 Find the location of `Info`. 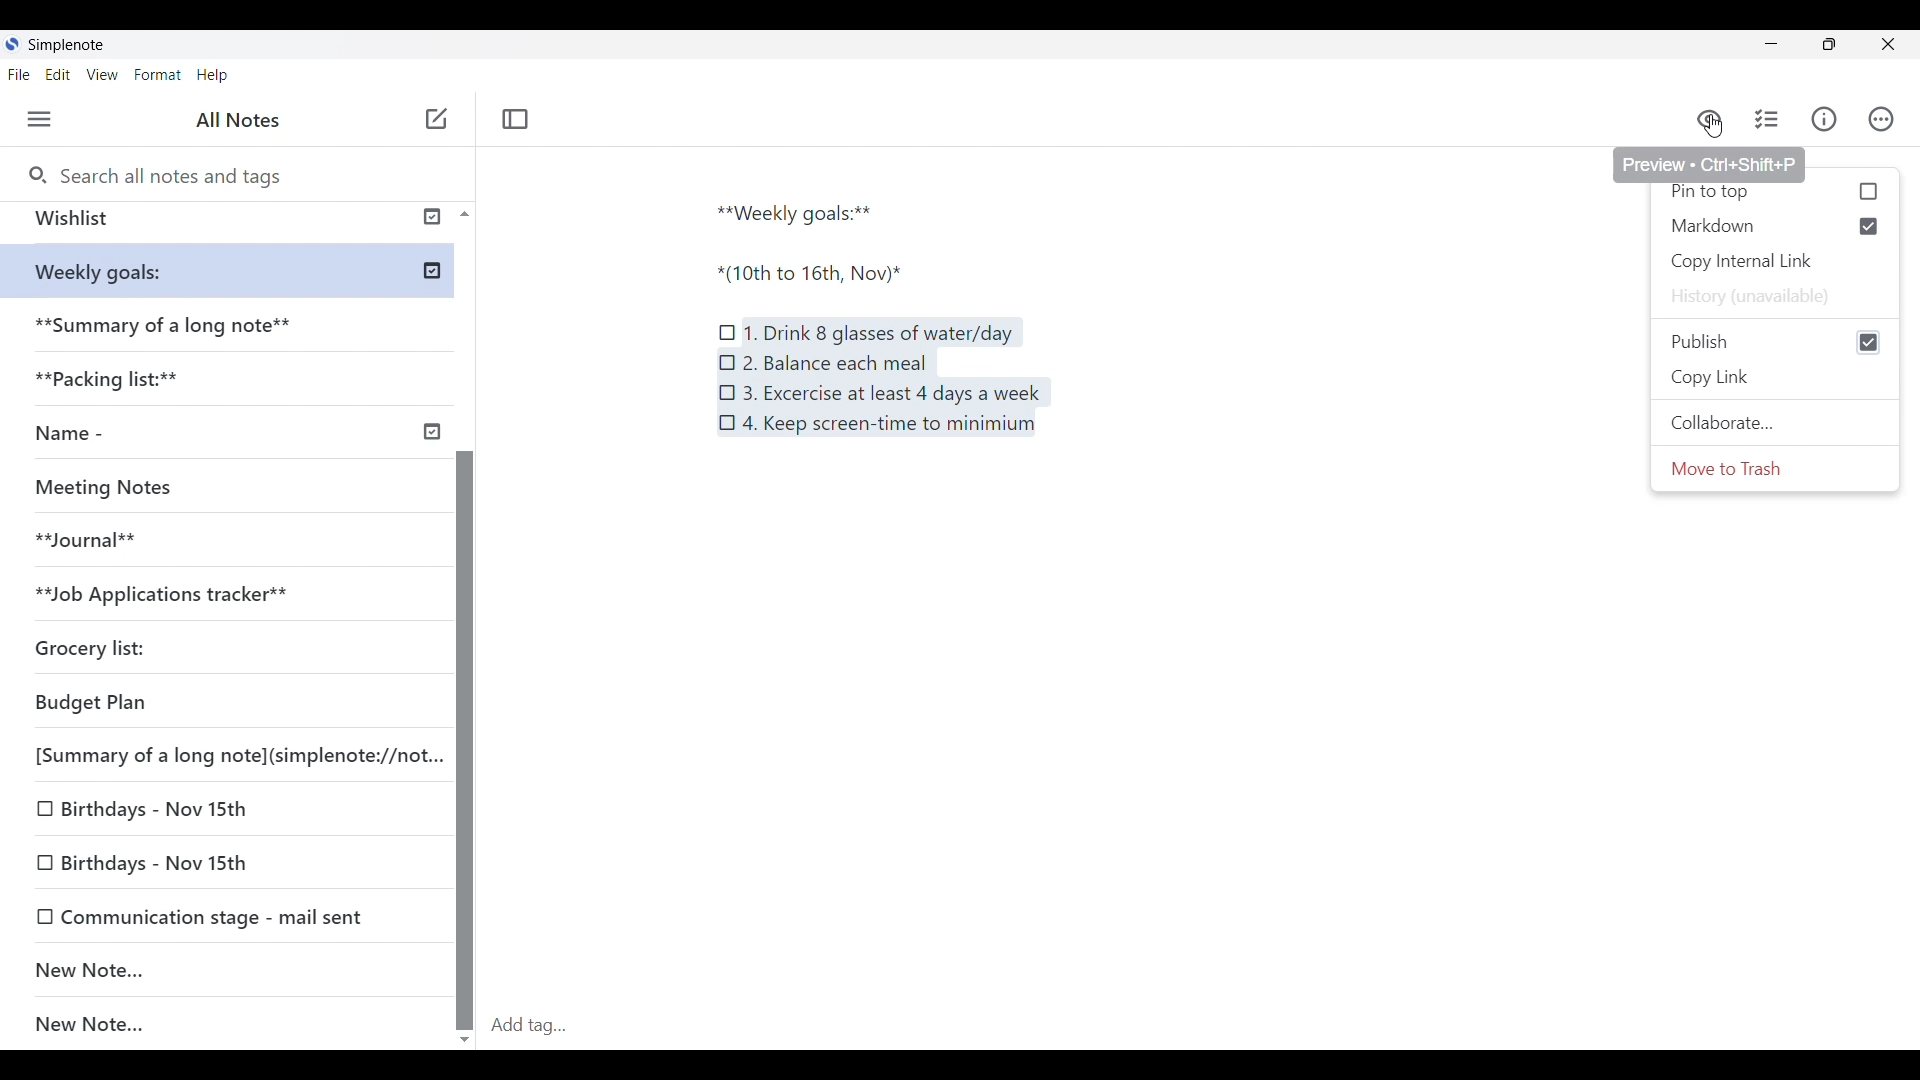

Info is located at coordinates (1827, 120).